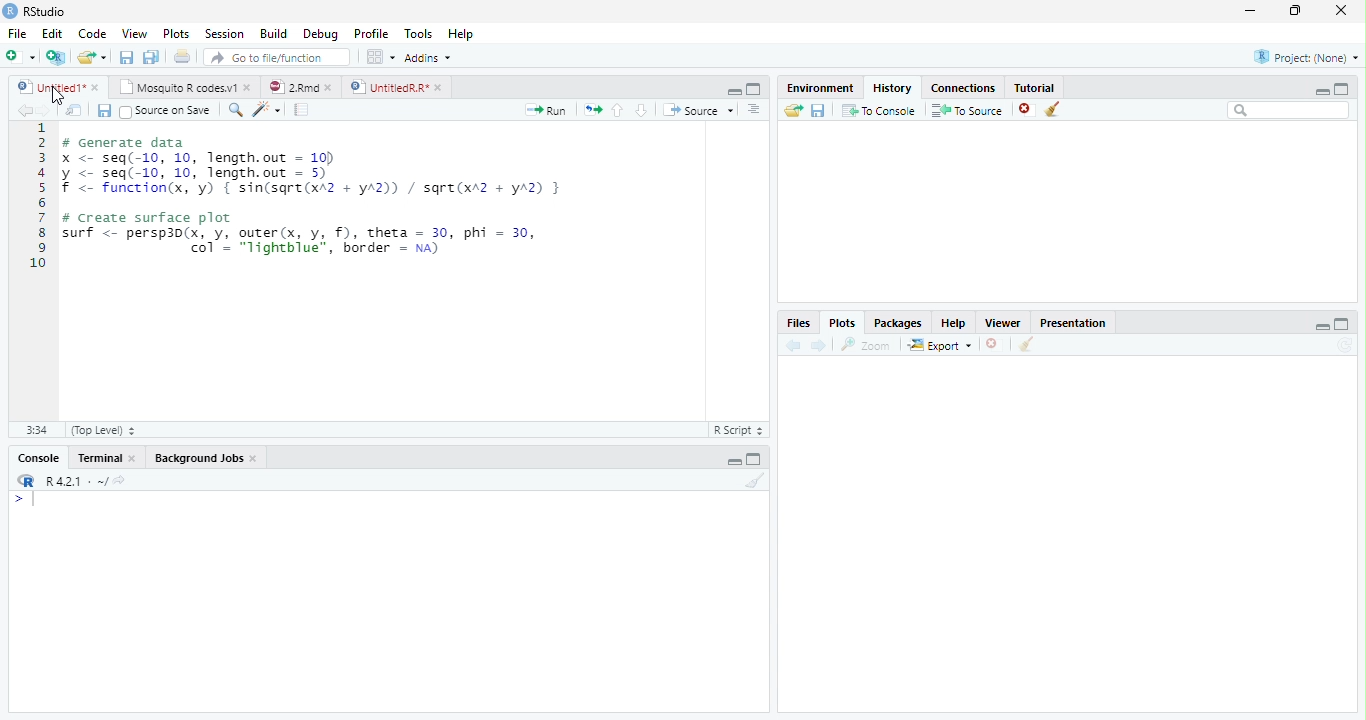  Describe the element at coordinates (800, 322) in the screenshot. I see `Files` at that location.